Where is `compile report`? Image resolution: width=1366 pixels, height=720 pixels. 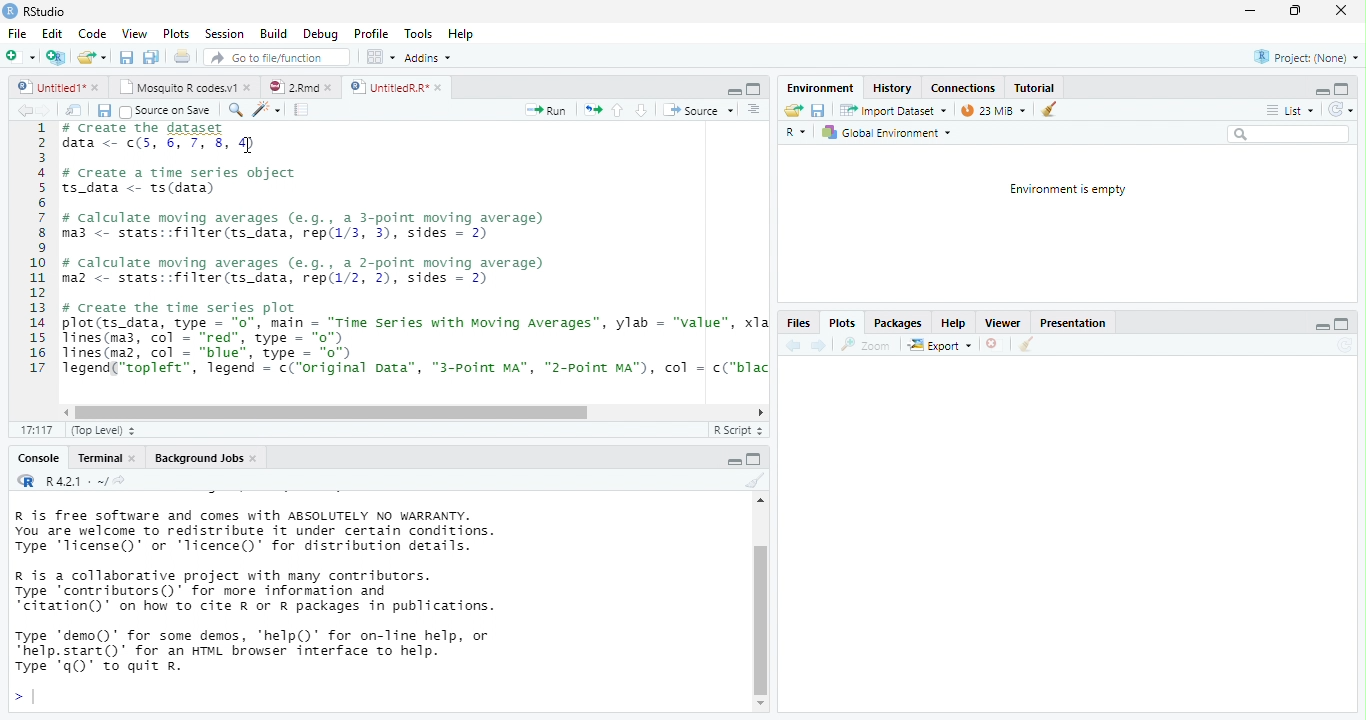 compile report is located at coordinates (303, 109).